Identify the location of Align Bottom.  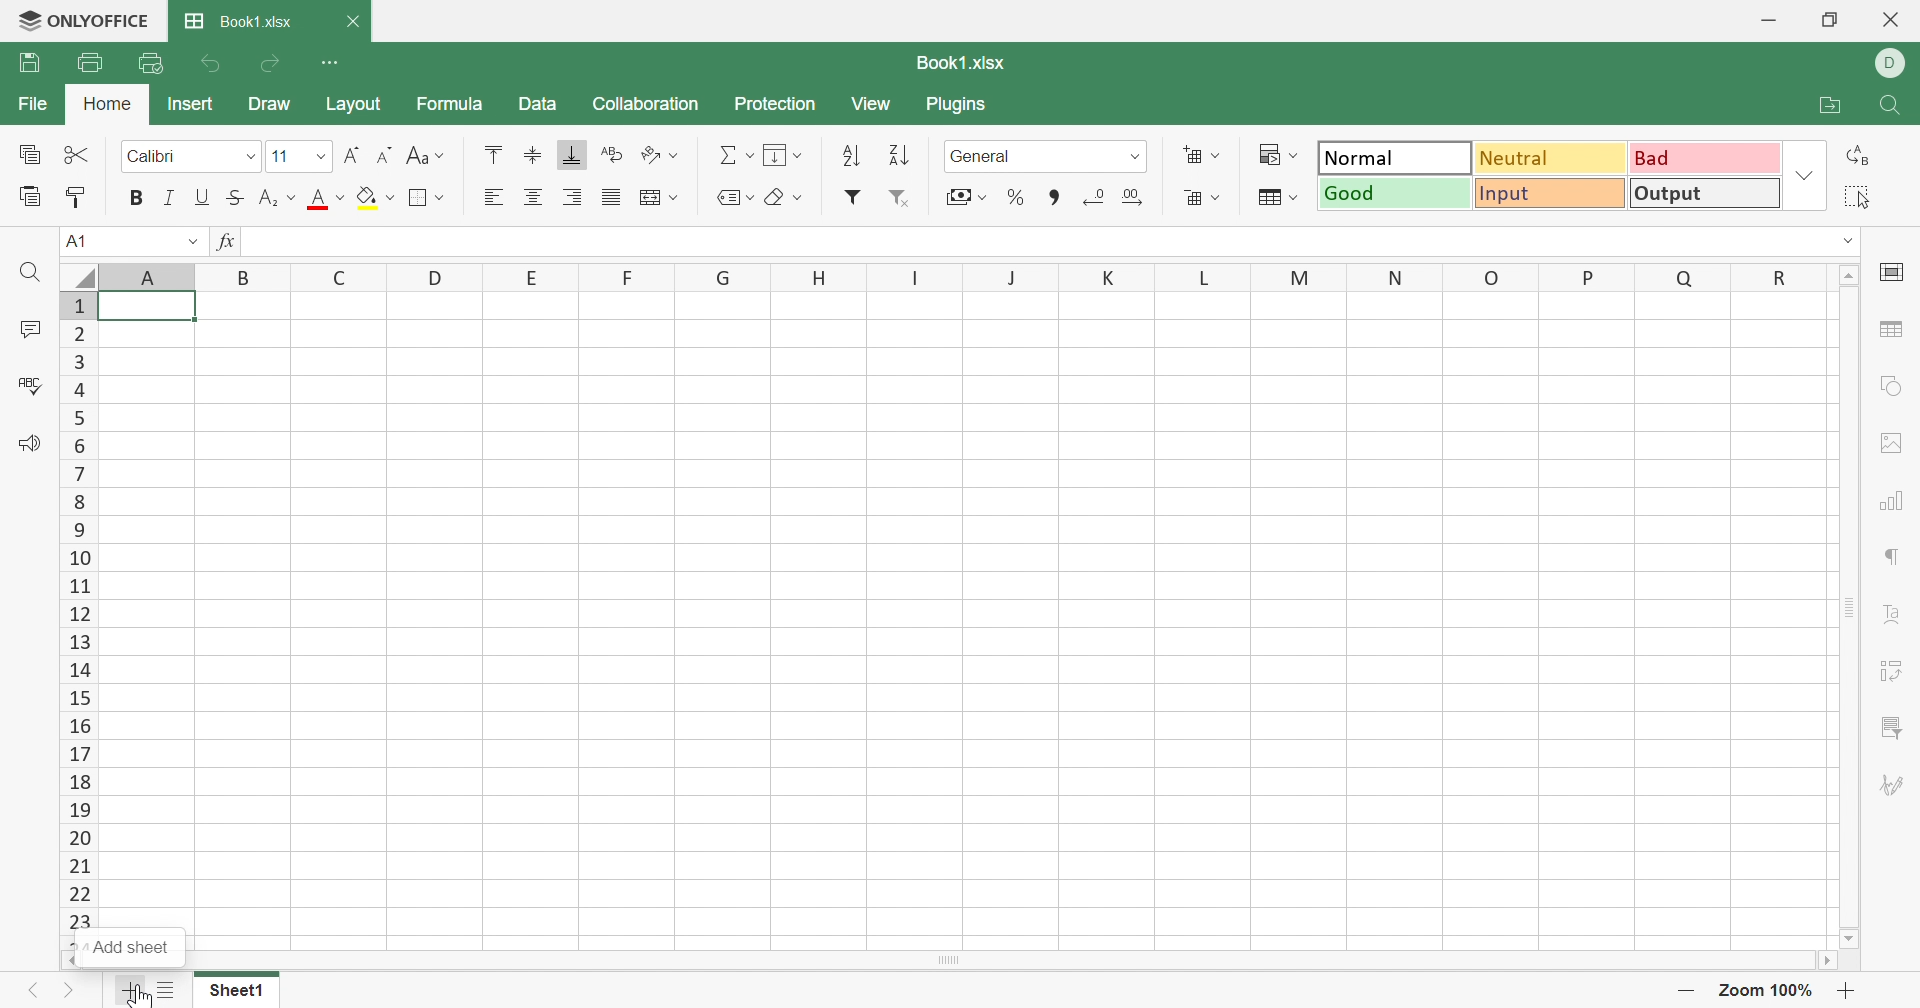
(574, 154).